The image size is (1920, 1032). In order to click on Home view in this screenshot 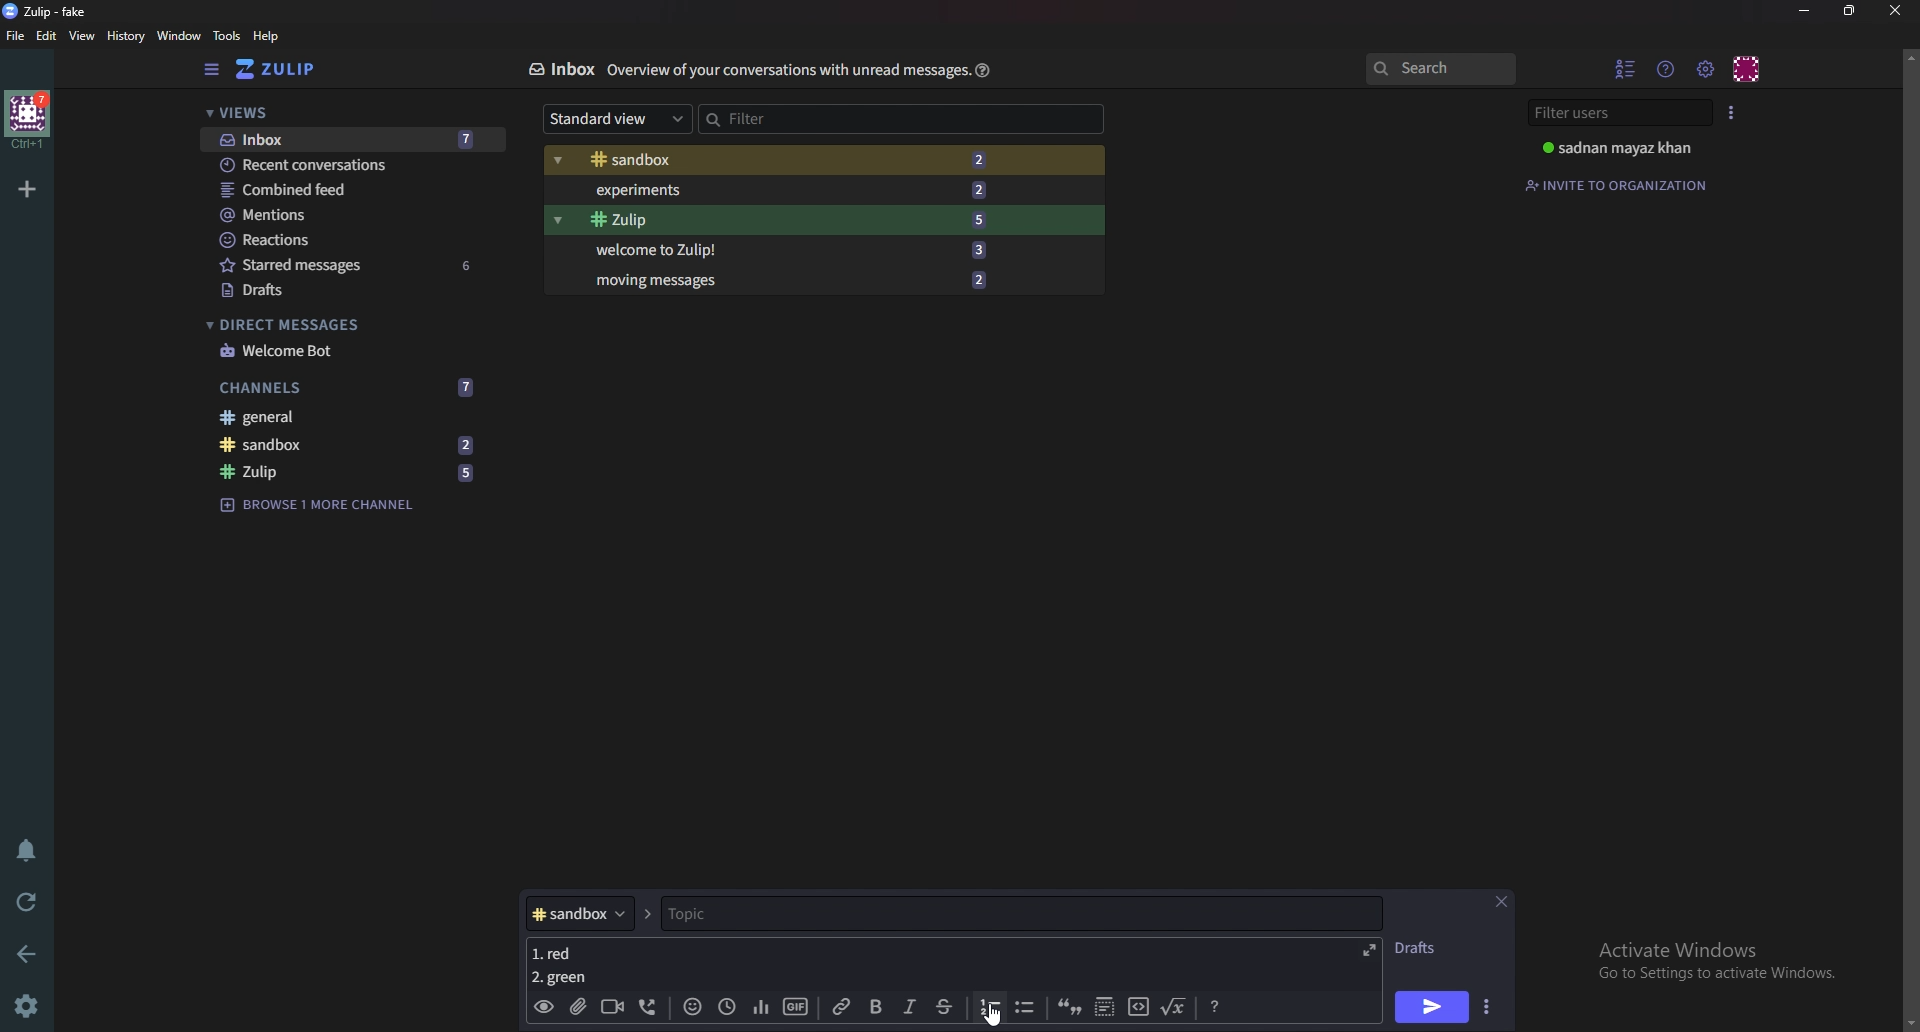, I will do `click(290, 69)`.